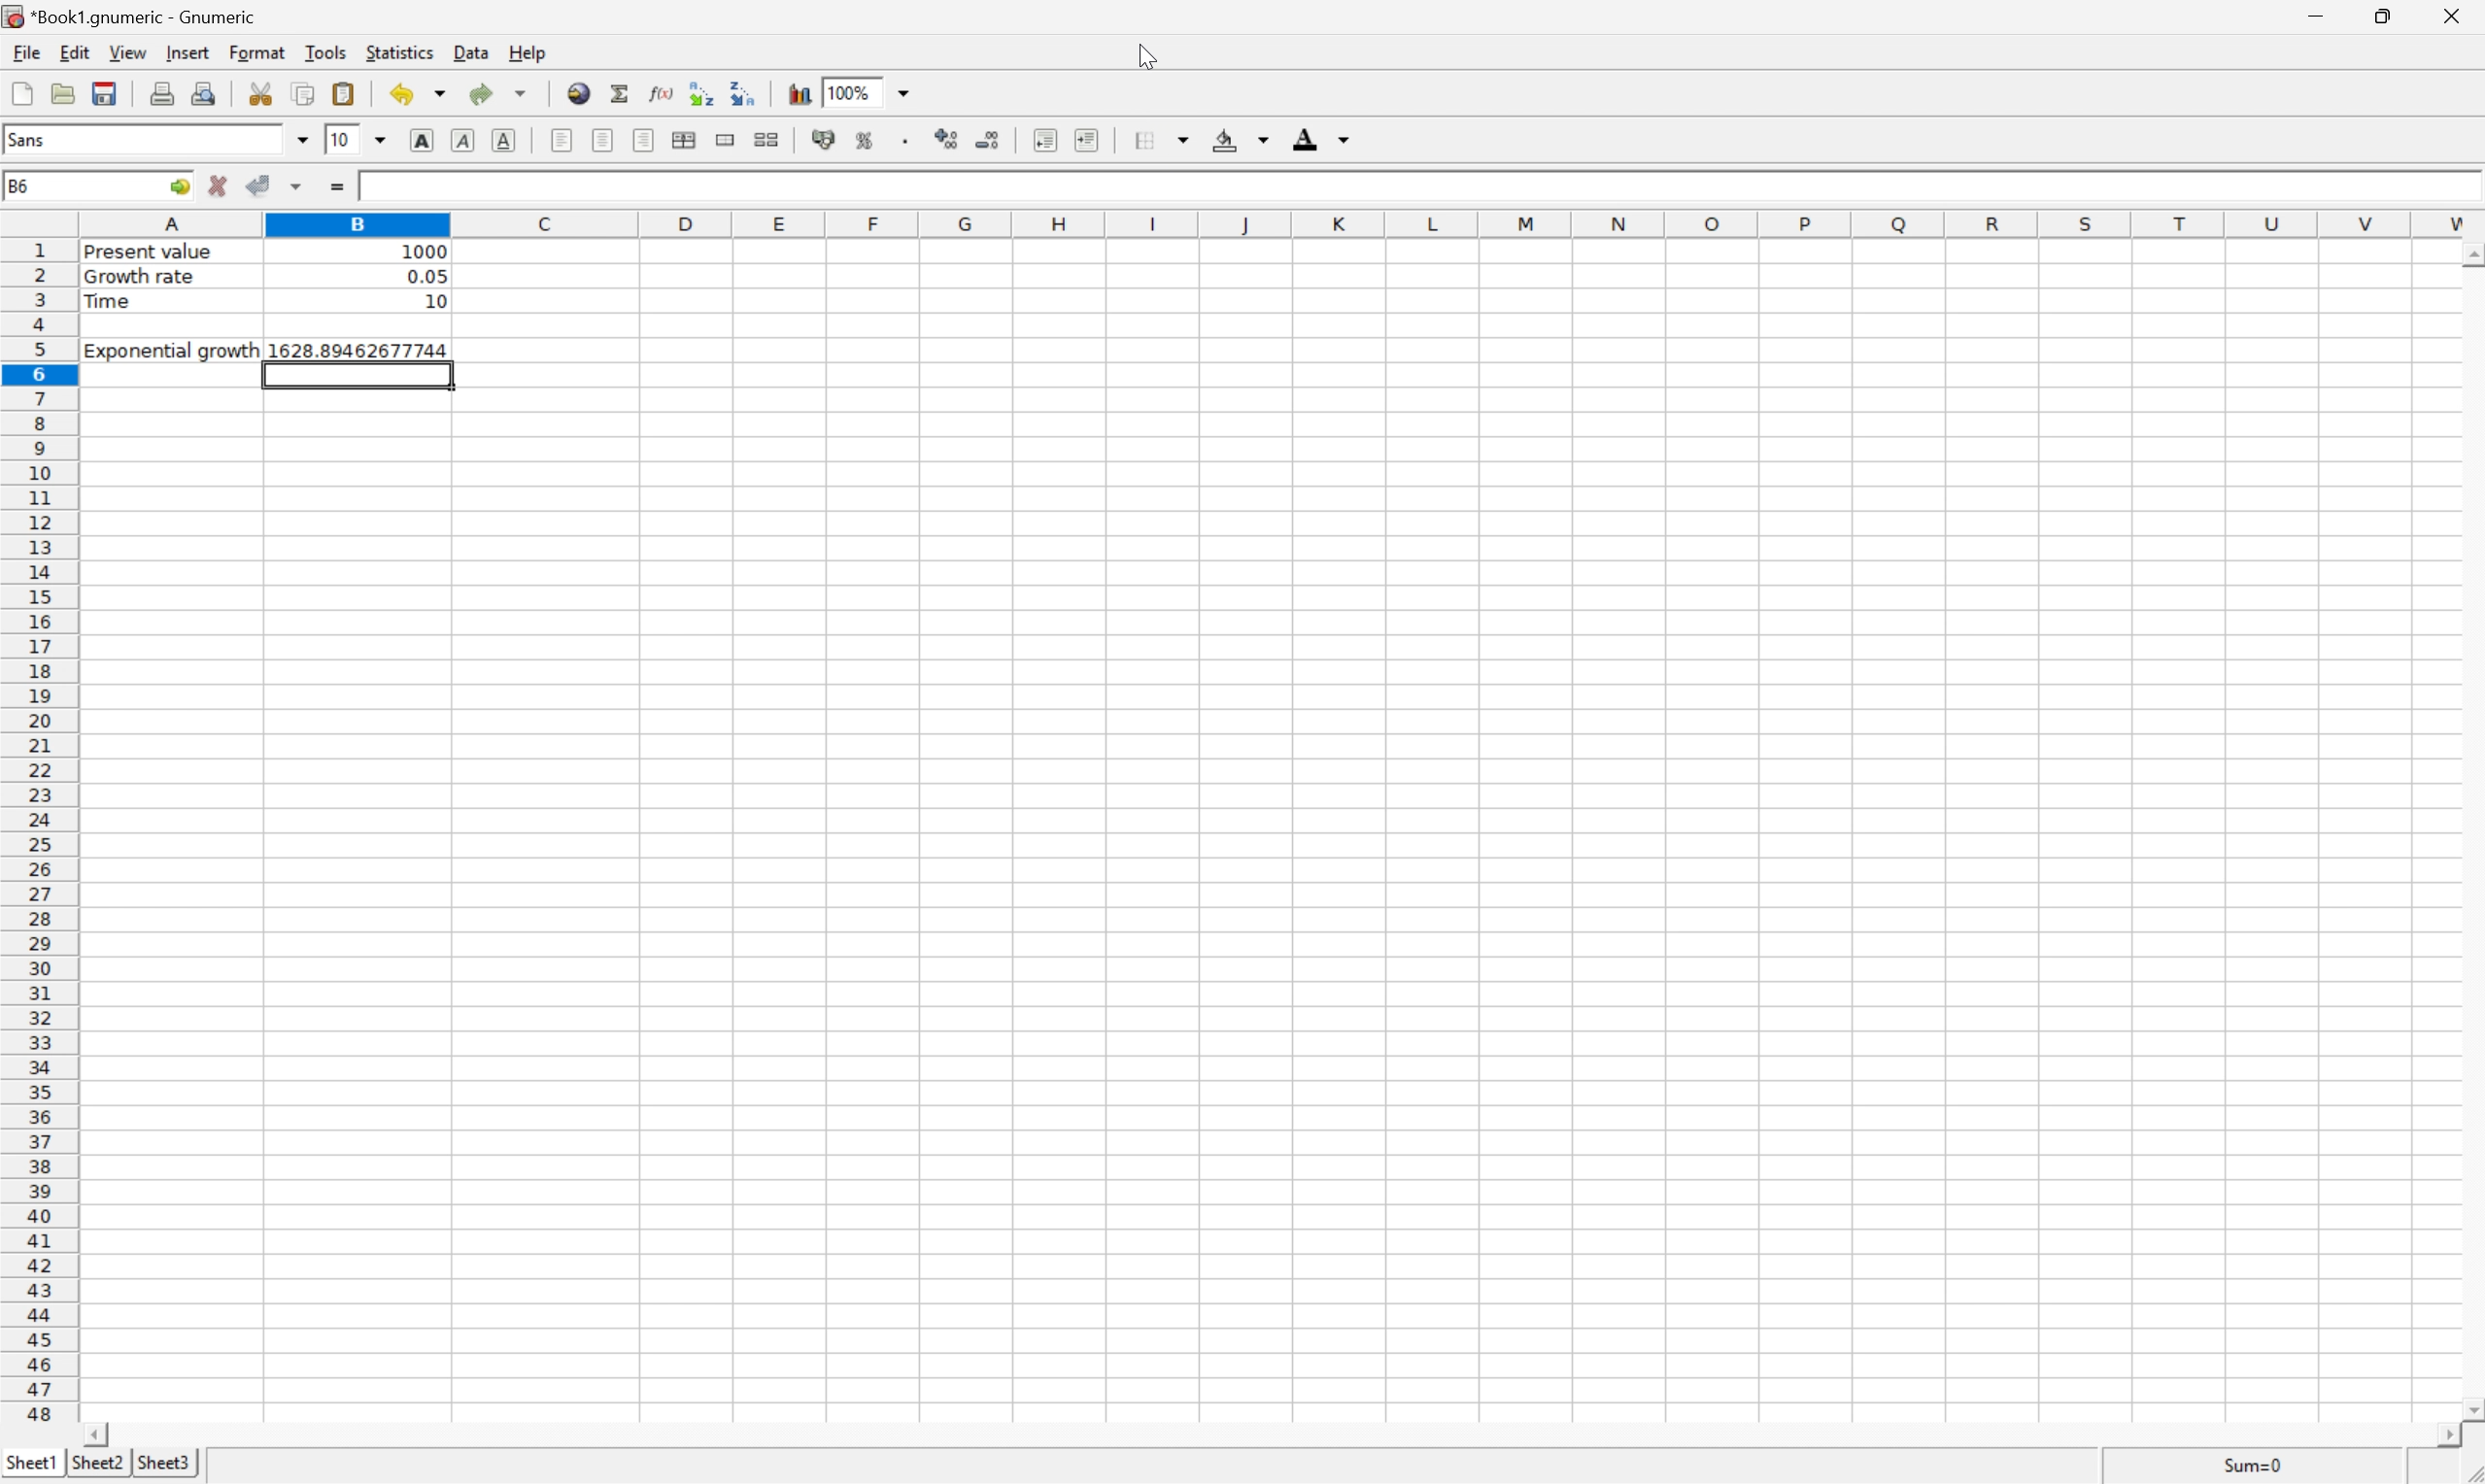  What do you see at coordinates (347, 91) in the screenshot?
I see `Paste the clipboard` at bounding box center [347, 91].